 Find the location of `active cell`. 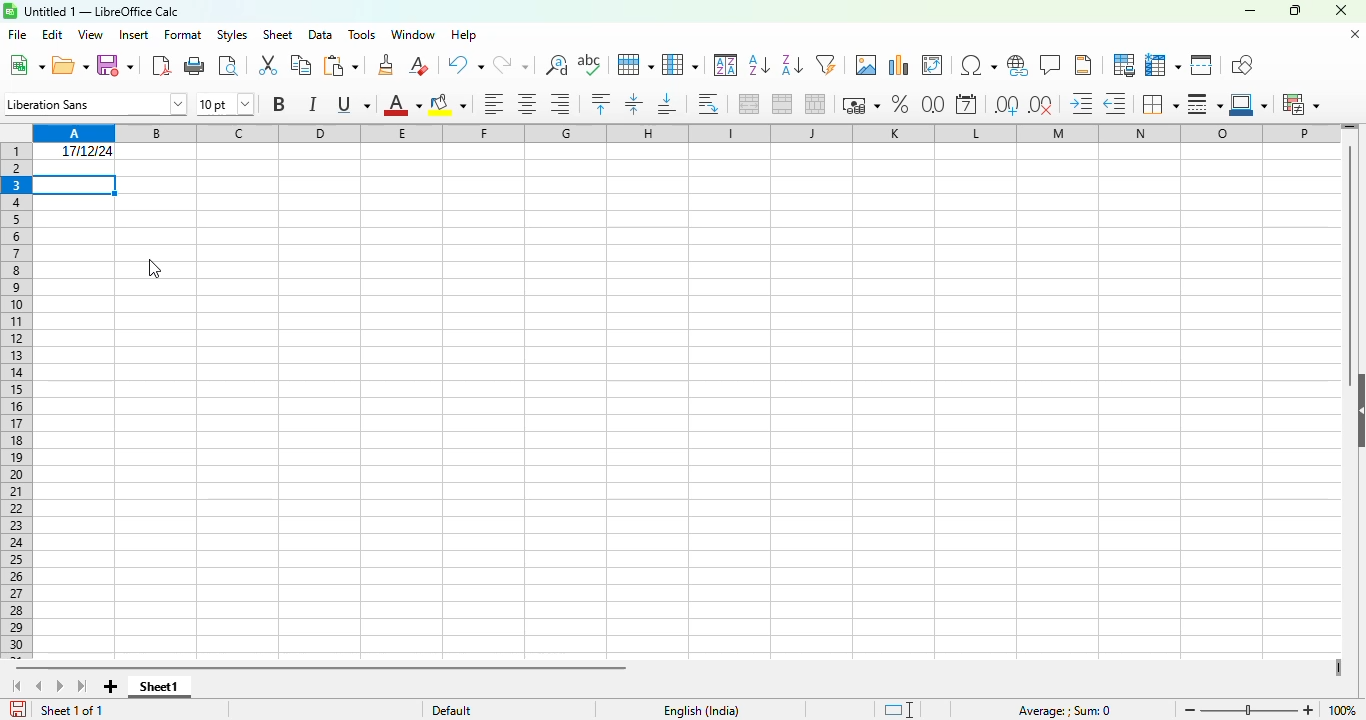

active cell is located at coordinates (75, 185).